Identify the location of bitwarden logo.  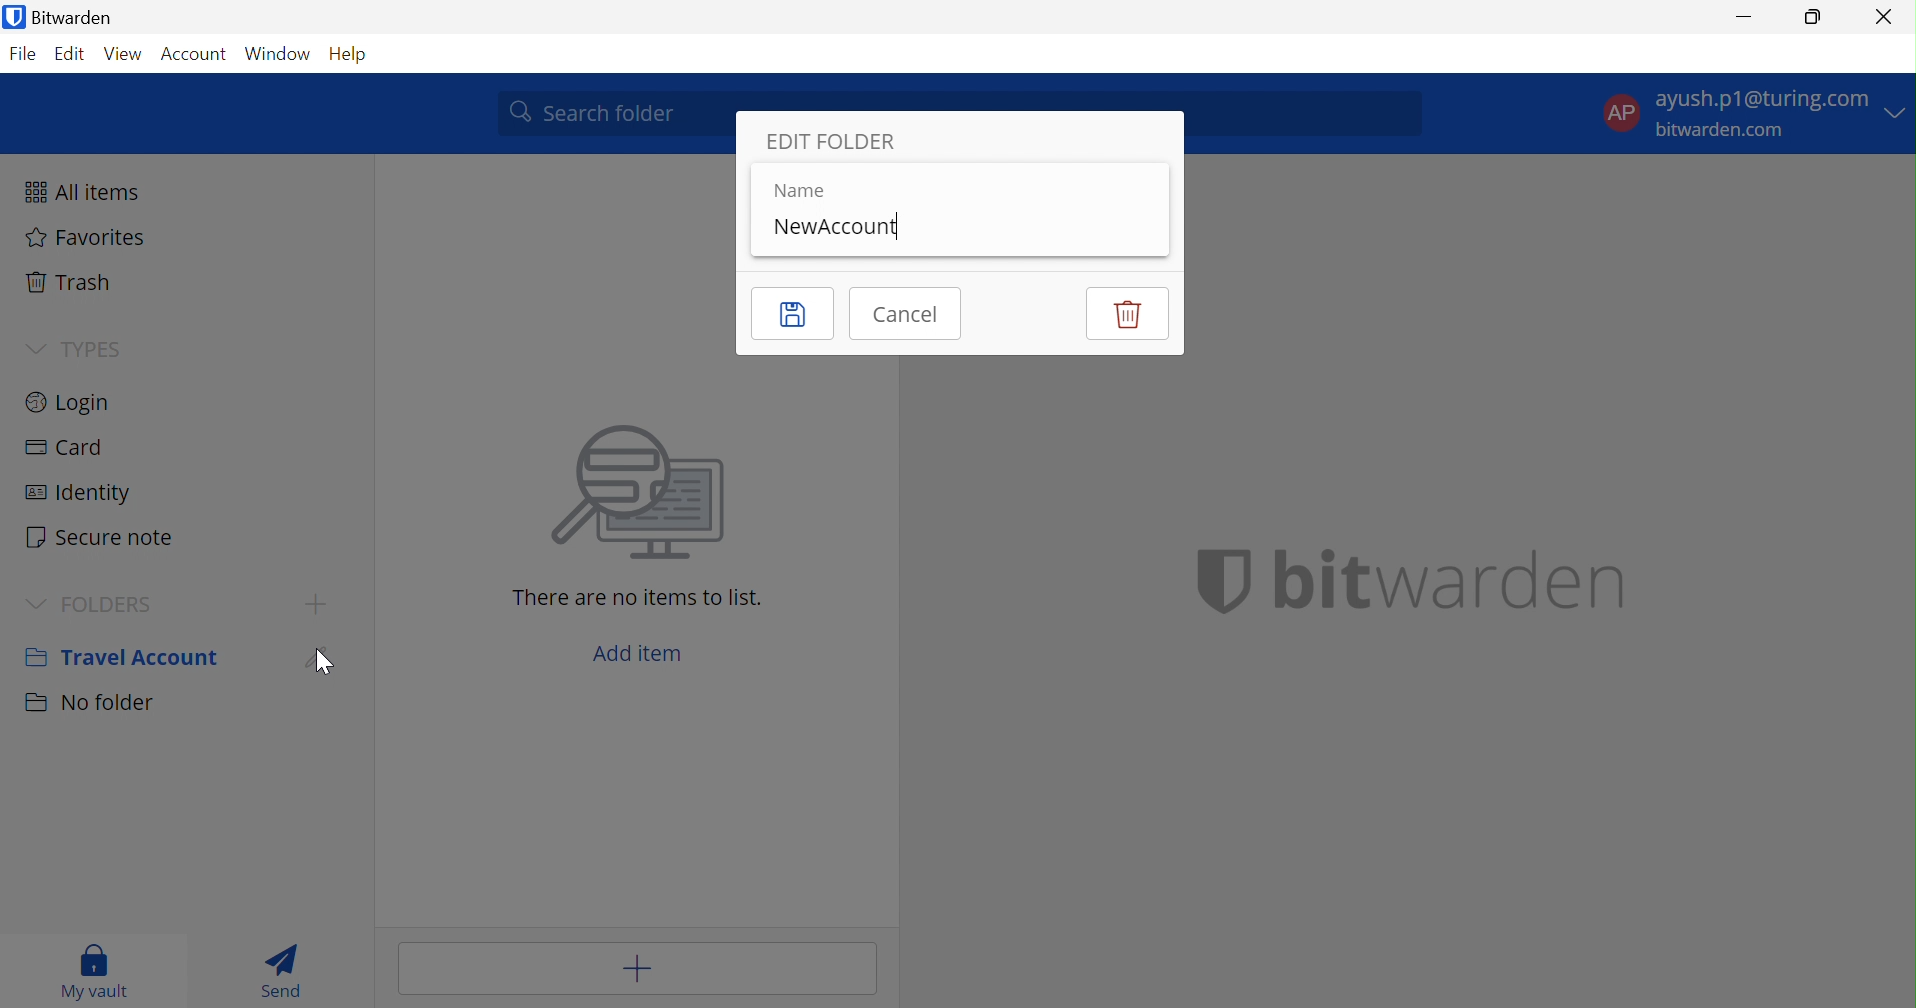
(1210, 579).